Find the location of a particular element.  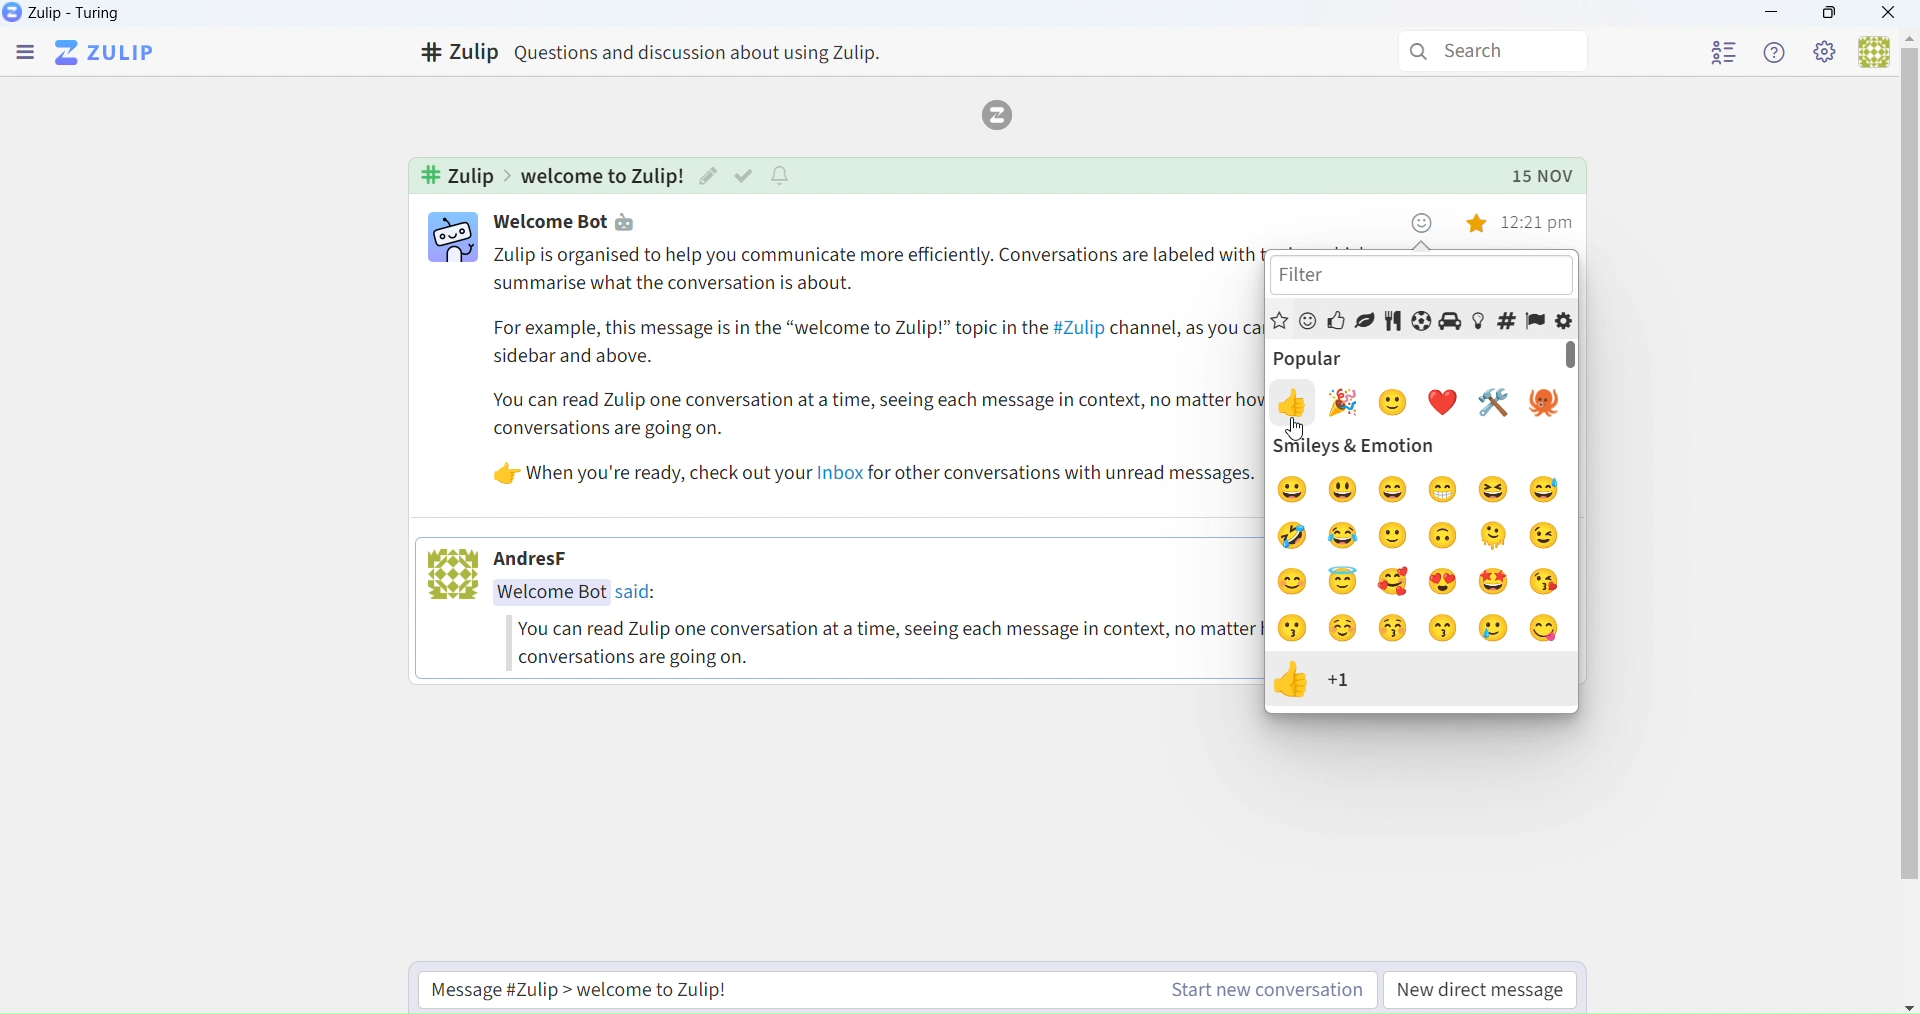

starry eyes is located at coordinates (1501, 584).